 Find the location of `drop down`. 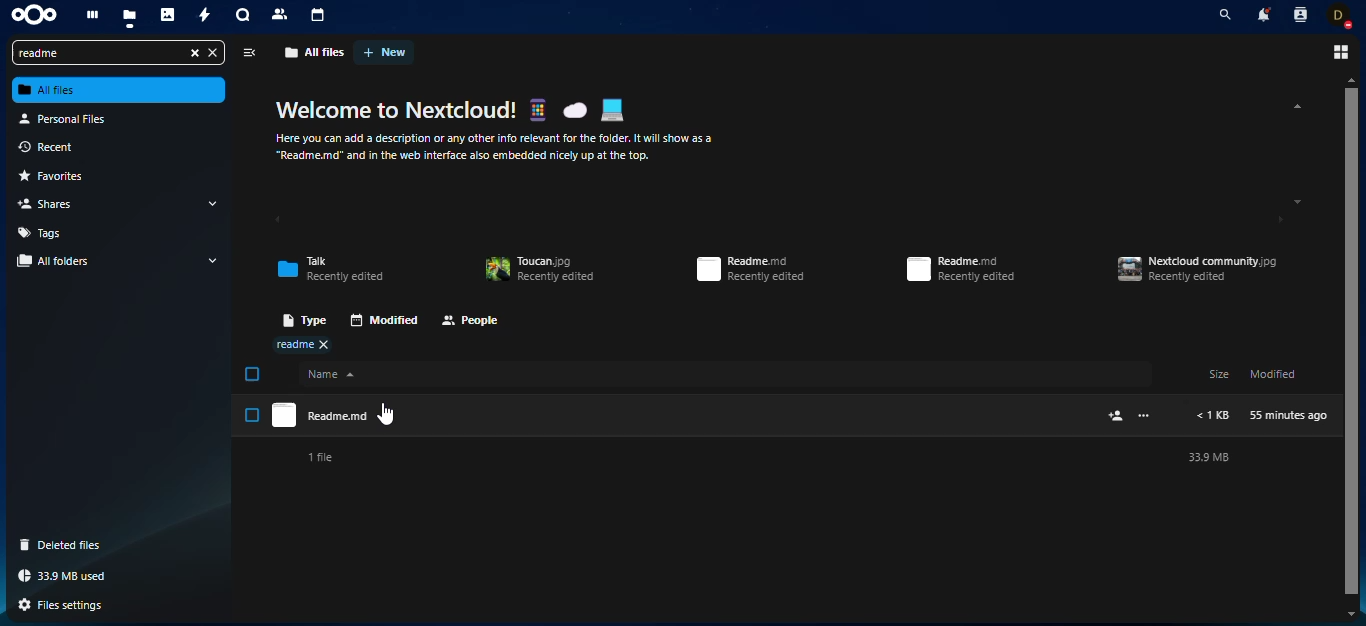

drop down is located at coordinates (212, 203).